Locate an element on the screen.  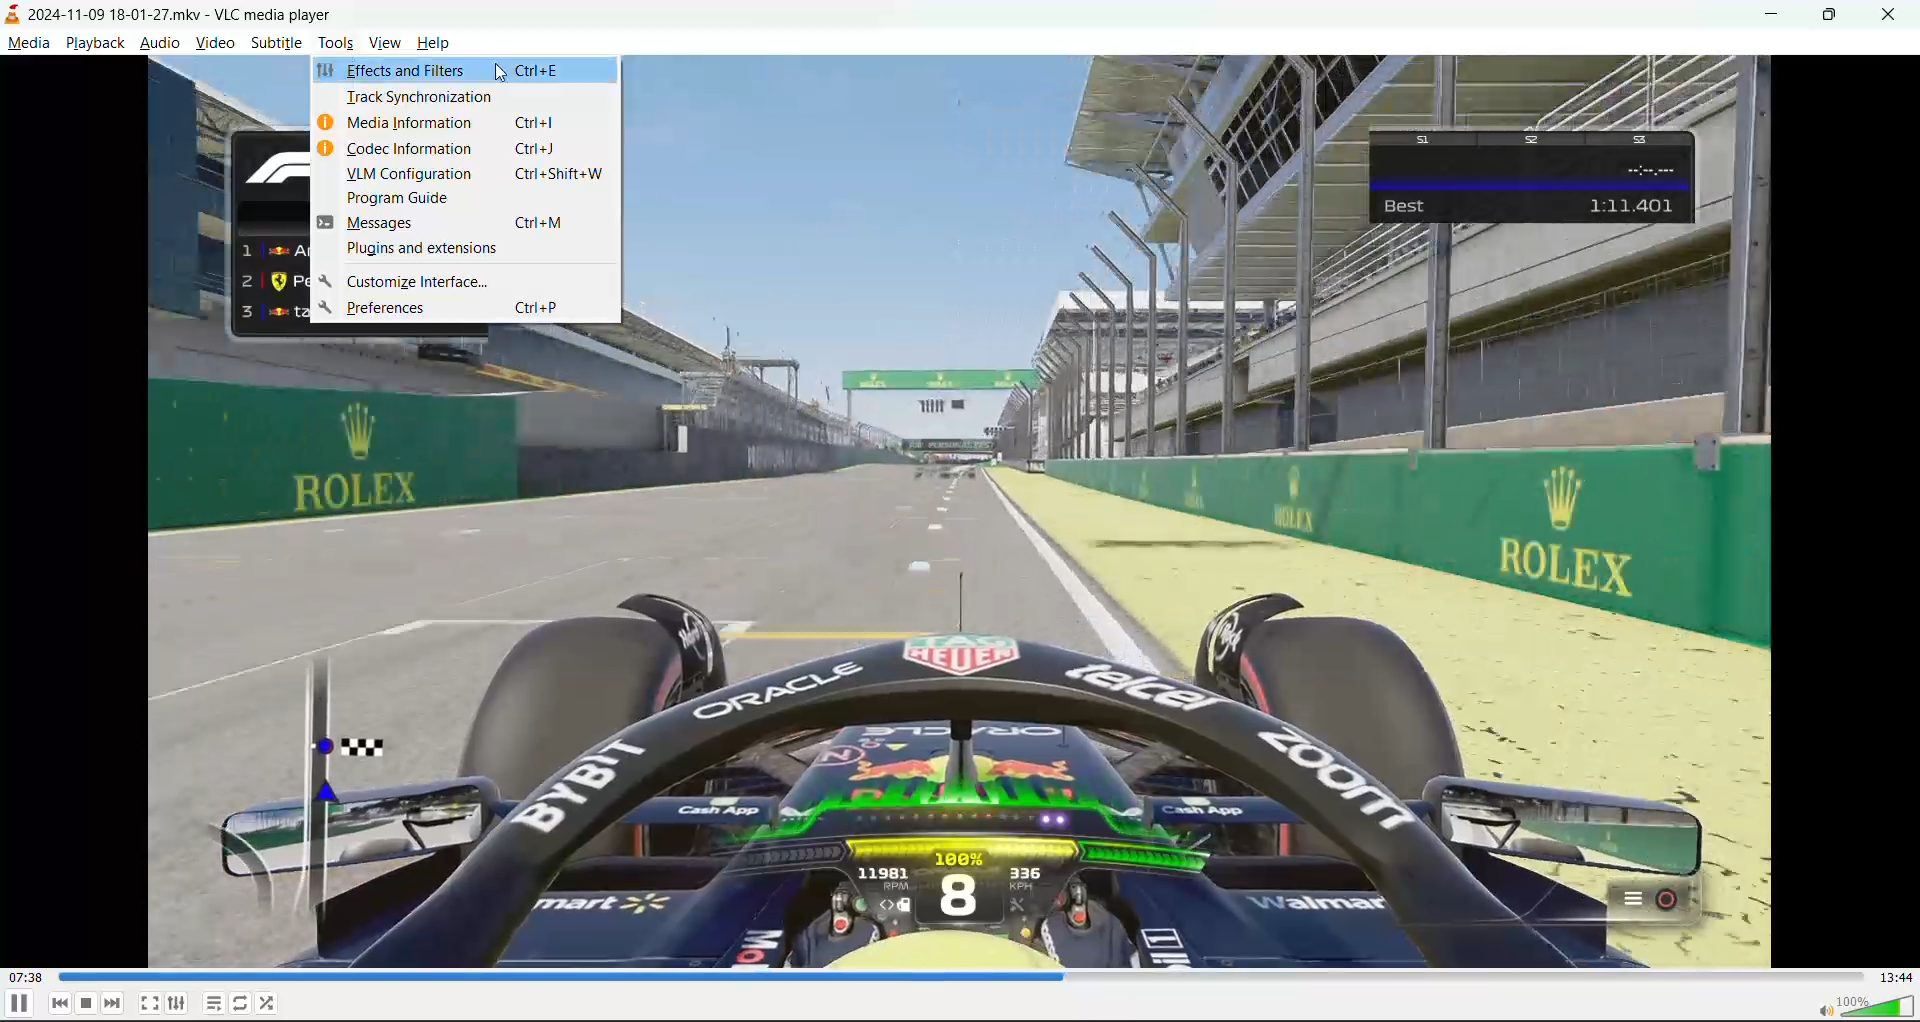
view is located at coordinates (388, 41).